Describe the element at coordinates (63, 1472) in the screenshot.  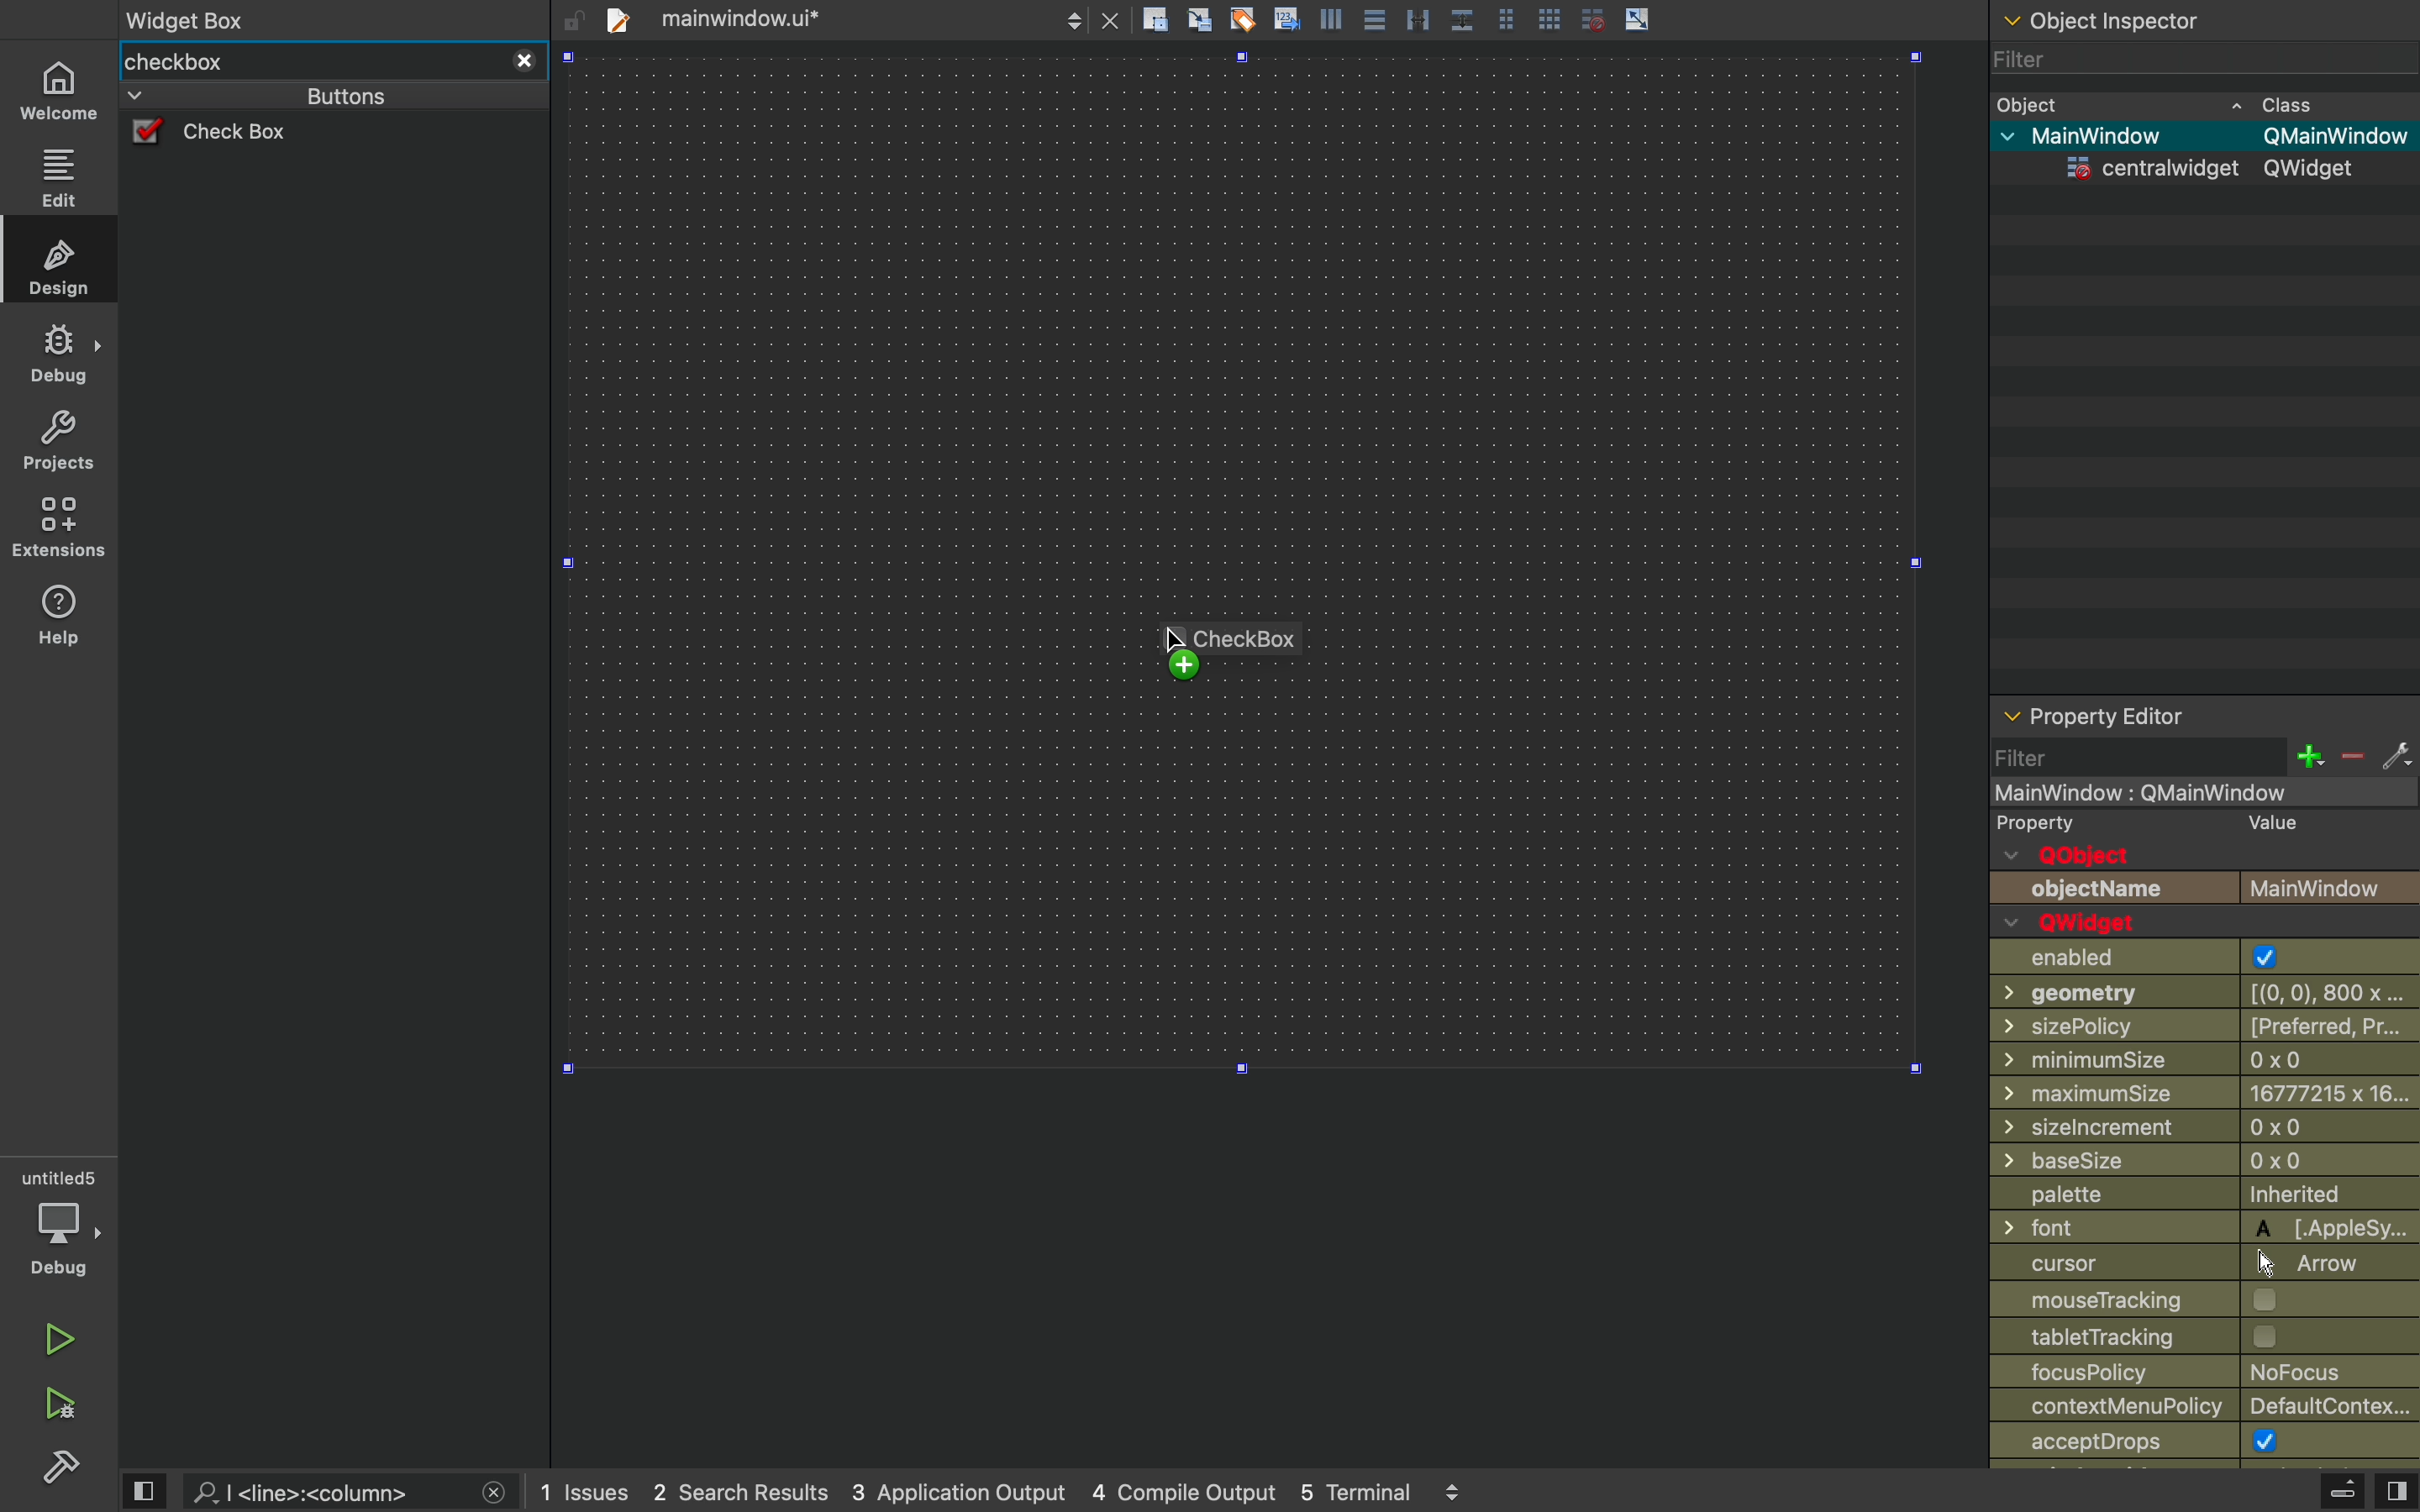
I see `build` at that location.